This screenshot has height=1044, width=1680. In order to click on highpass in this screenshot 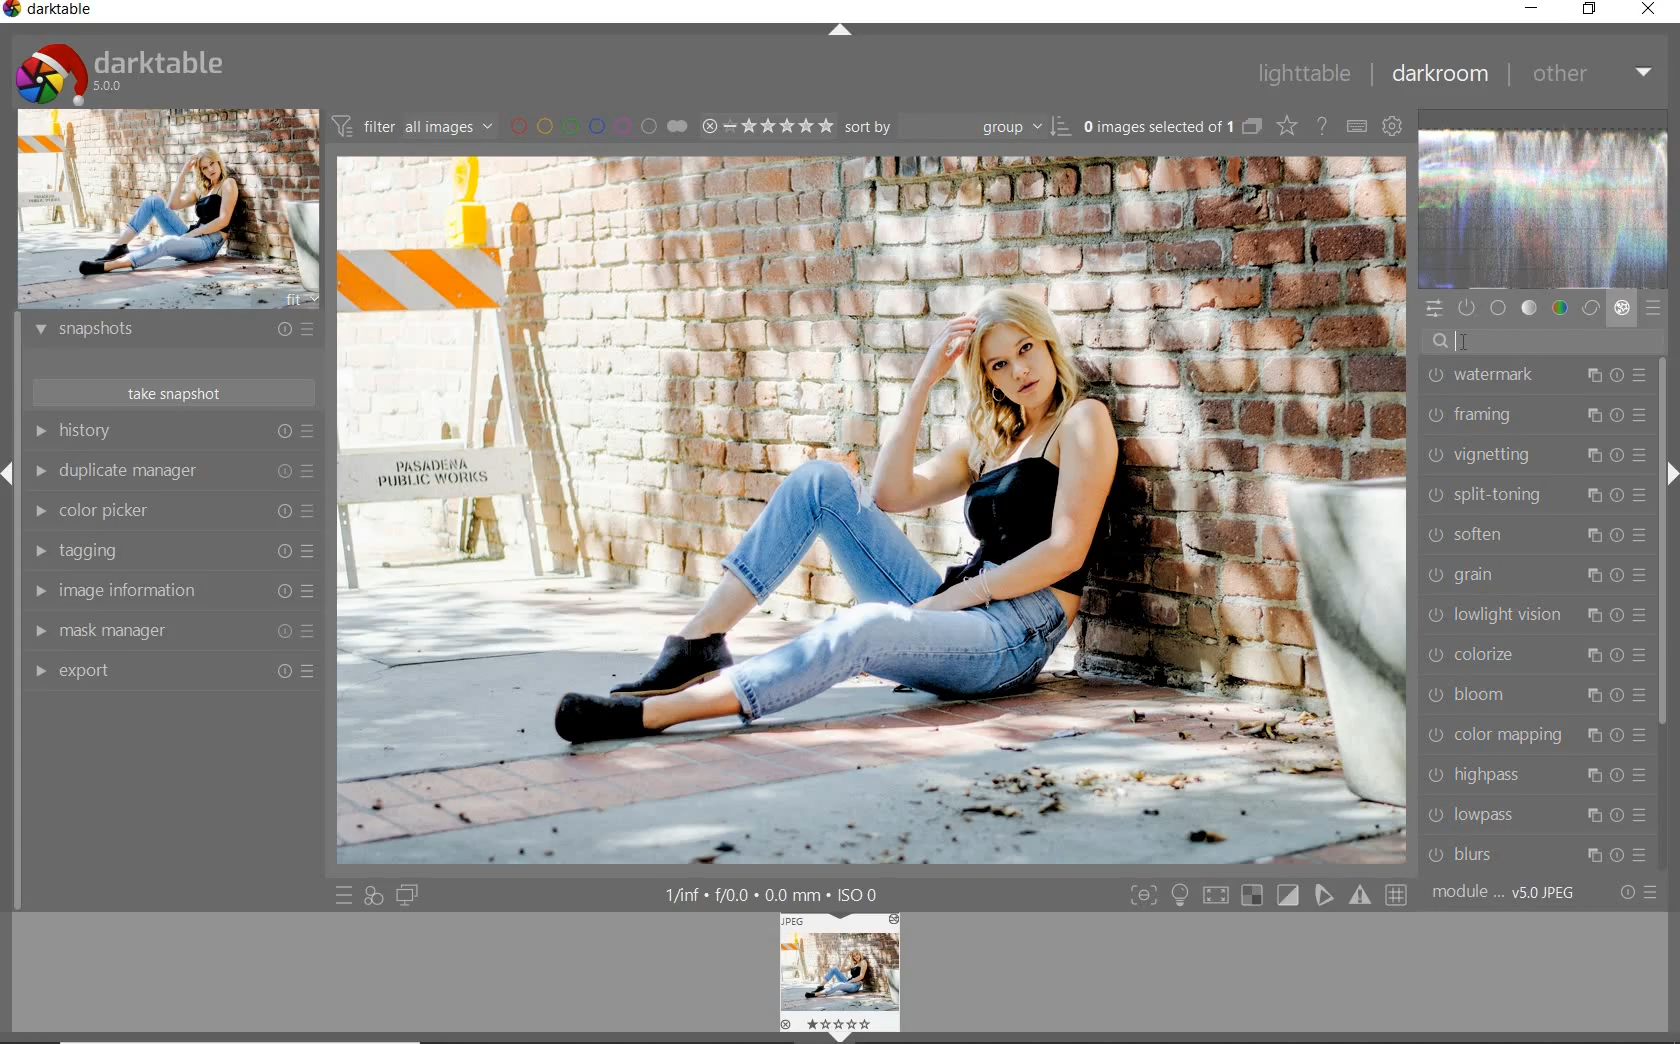, I will do `click(1533, 776)`.